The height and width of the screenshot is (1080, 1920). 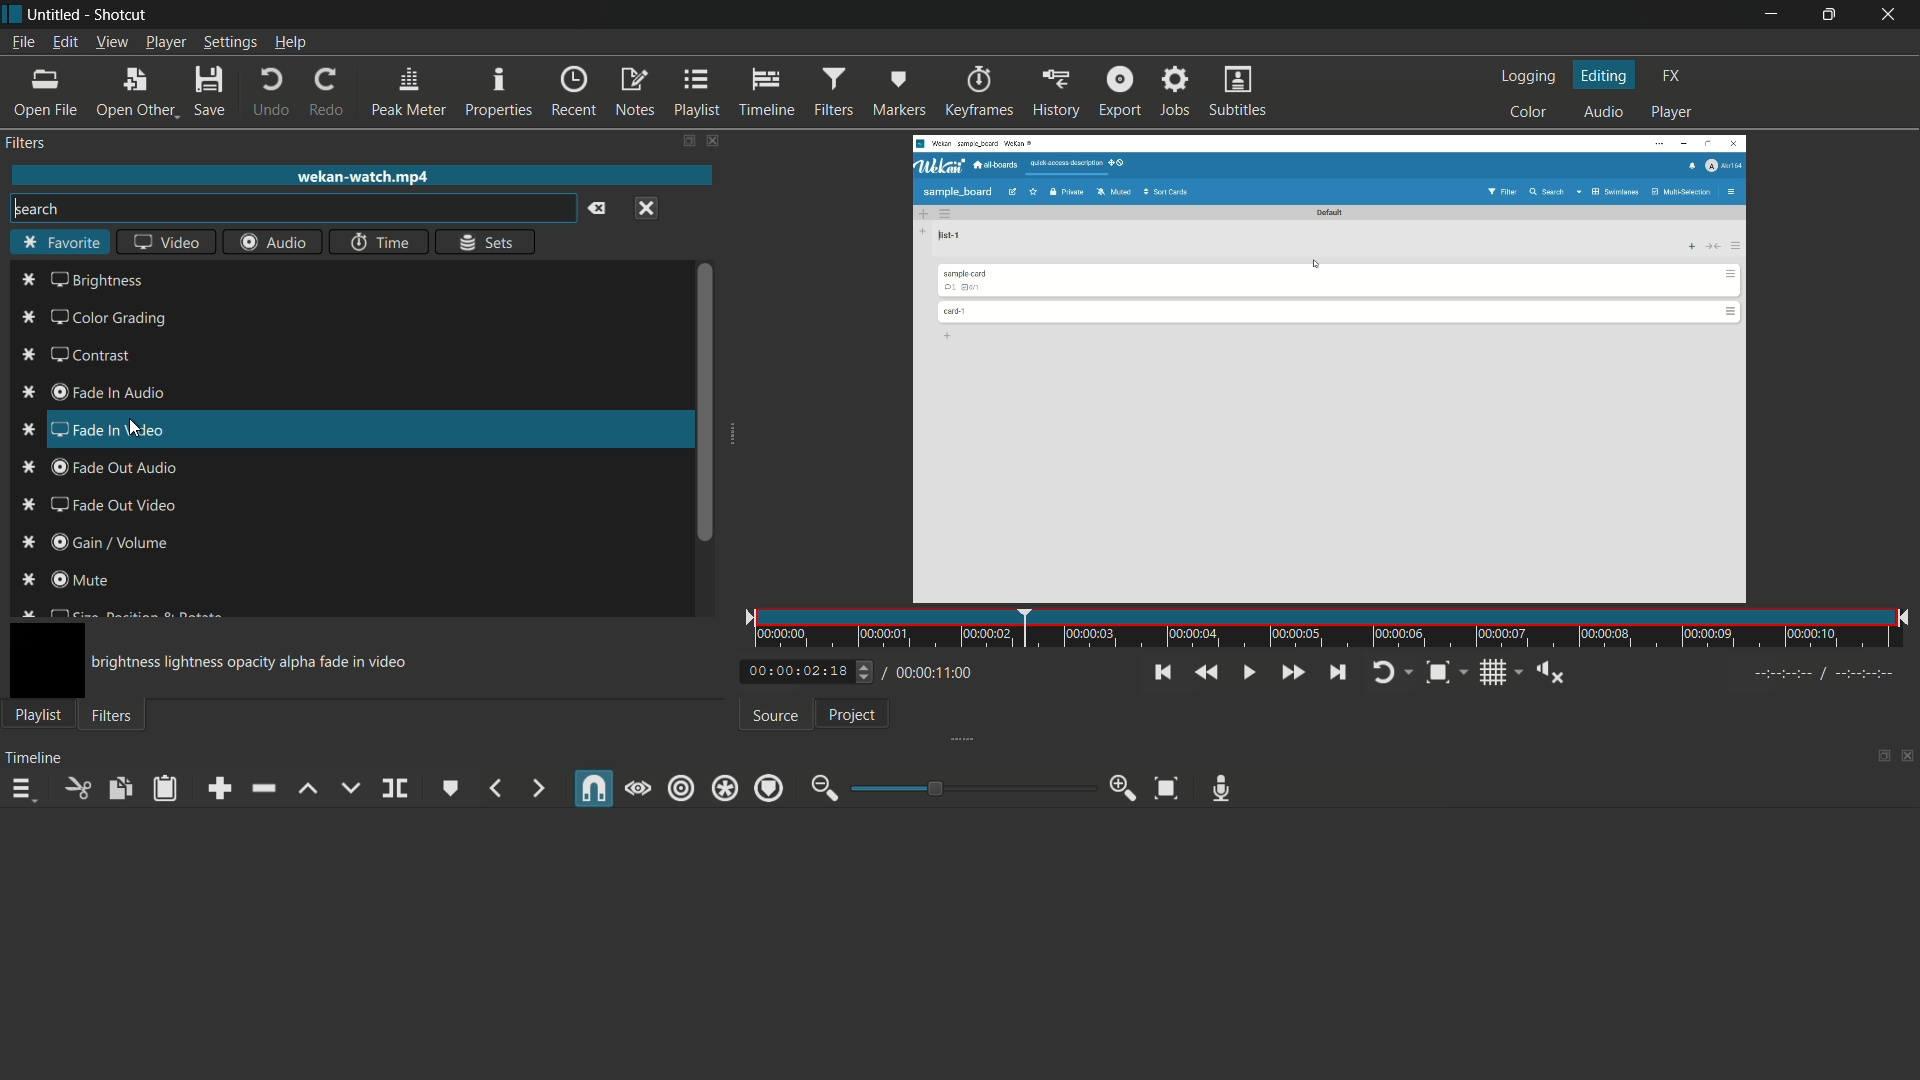 What do you see at coordinates (713, 142) in the screenshot?
I see `close filter` at bounding box center [713, 142].